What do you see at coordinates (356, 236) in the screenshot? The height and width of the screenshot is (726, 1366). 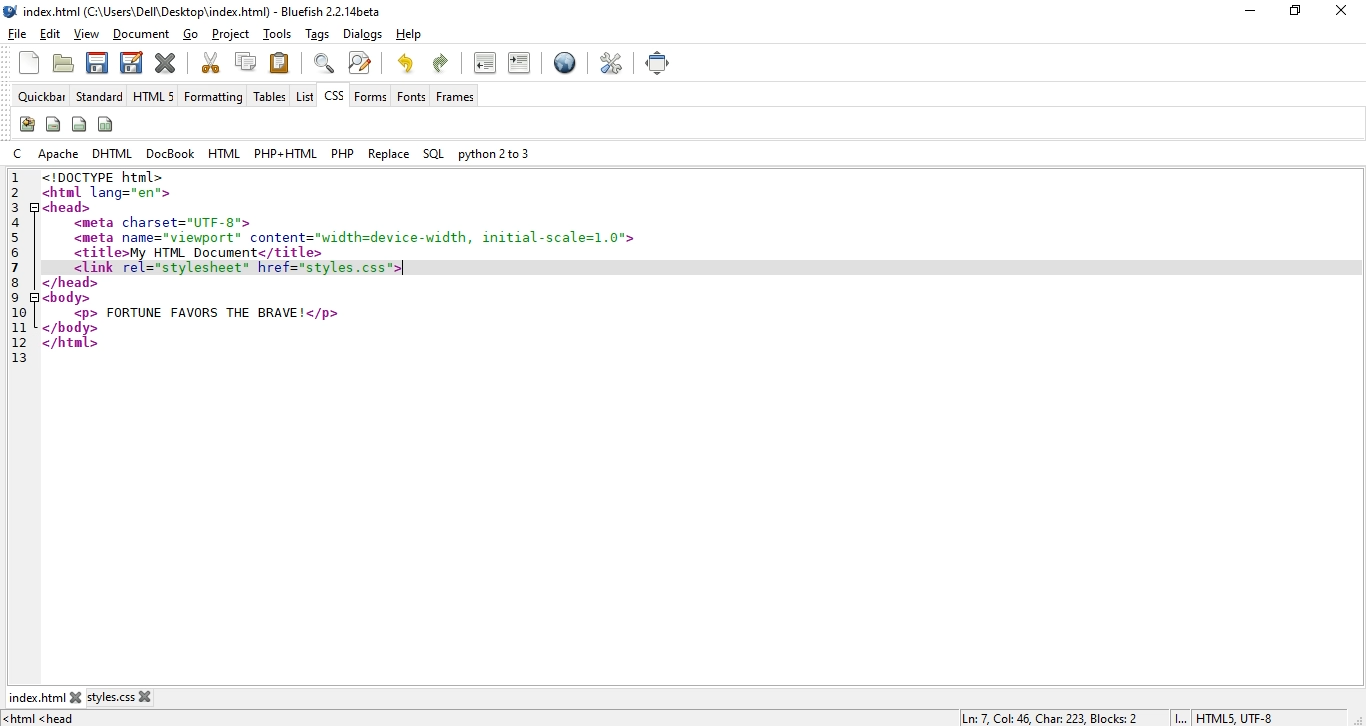 I see `<meta name="viewport" content="width=device-width. i1nitial-scale=1.0">` at bounding box center [356, 236].